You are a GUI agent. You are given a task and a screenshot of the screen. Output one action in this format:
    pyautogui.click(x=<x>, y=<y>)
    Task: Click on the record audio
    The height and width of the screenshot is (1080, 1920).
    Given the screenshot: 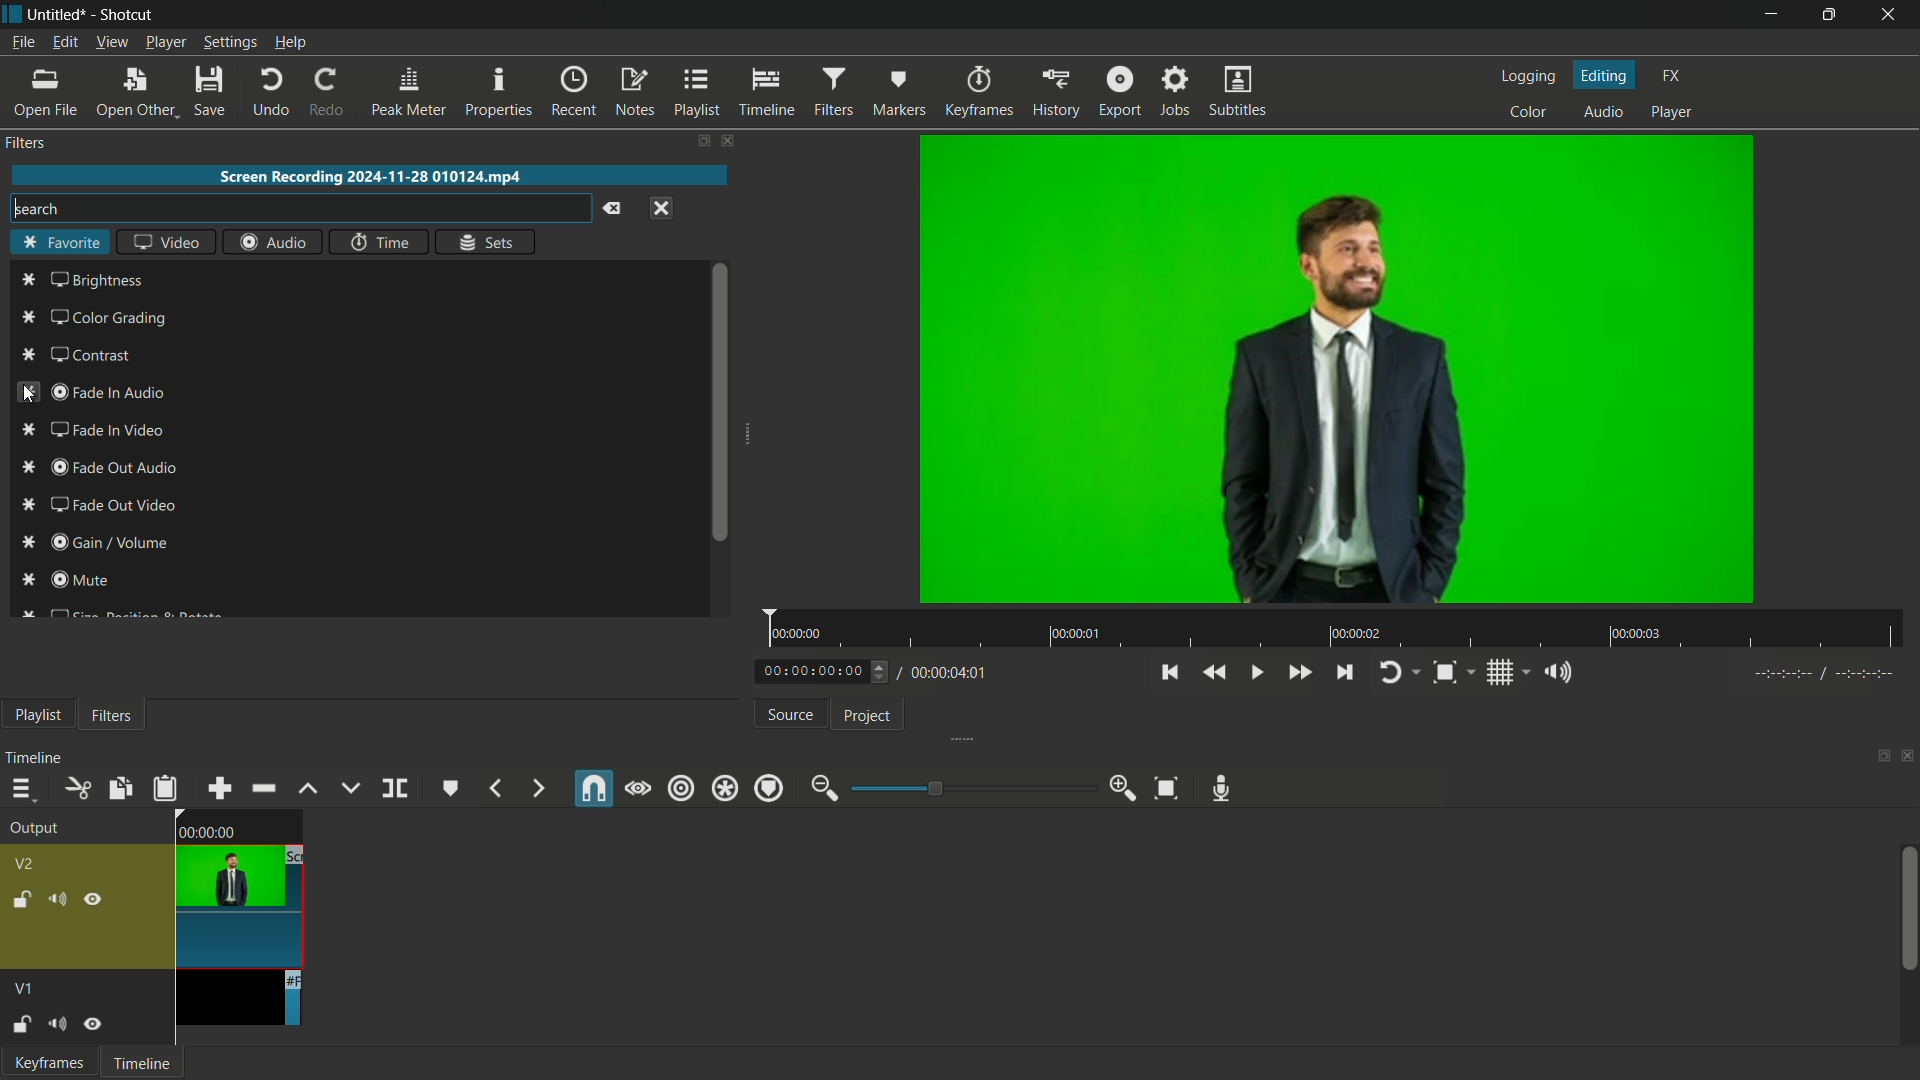 What is the action you would take?
    pyautogui.click(x=1225, y=789)
    